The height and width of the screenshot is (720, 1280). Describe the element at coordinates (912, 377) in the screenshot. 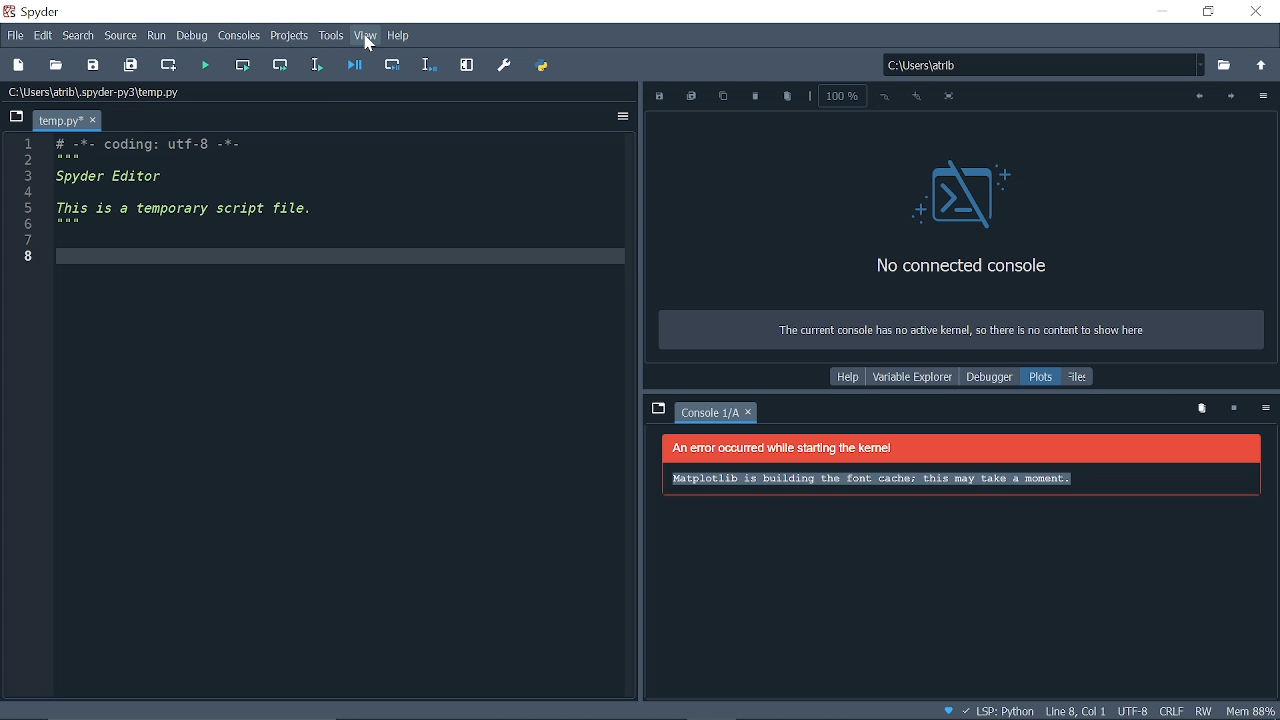

I see `Variable explorer` at that location.